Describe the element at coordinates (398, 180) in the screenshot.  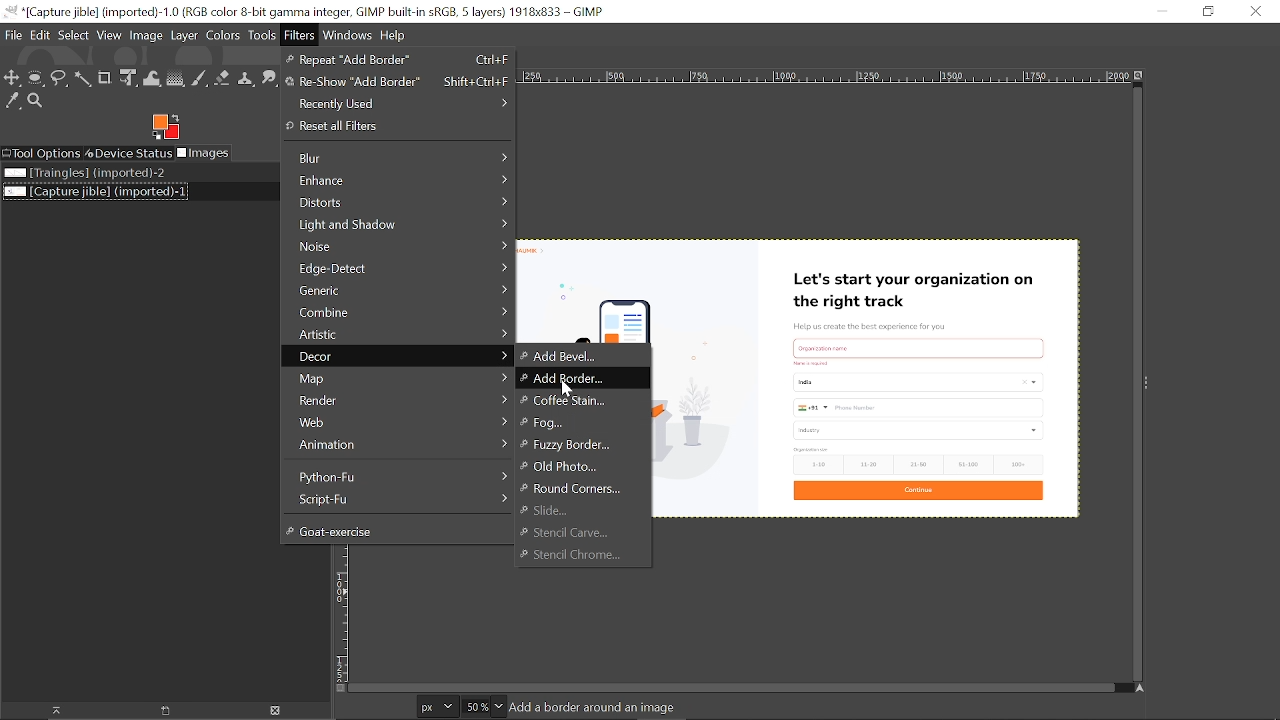
I see `Enhance` at that location.